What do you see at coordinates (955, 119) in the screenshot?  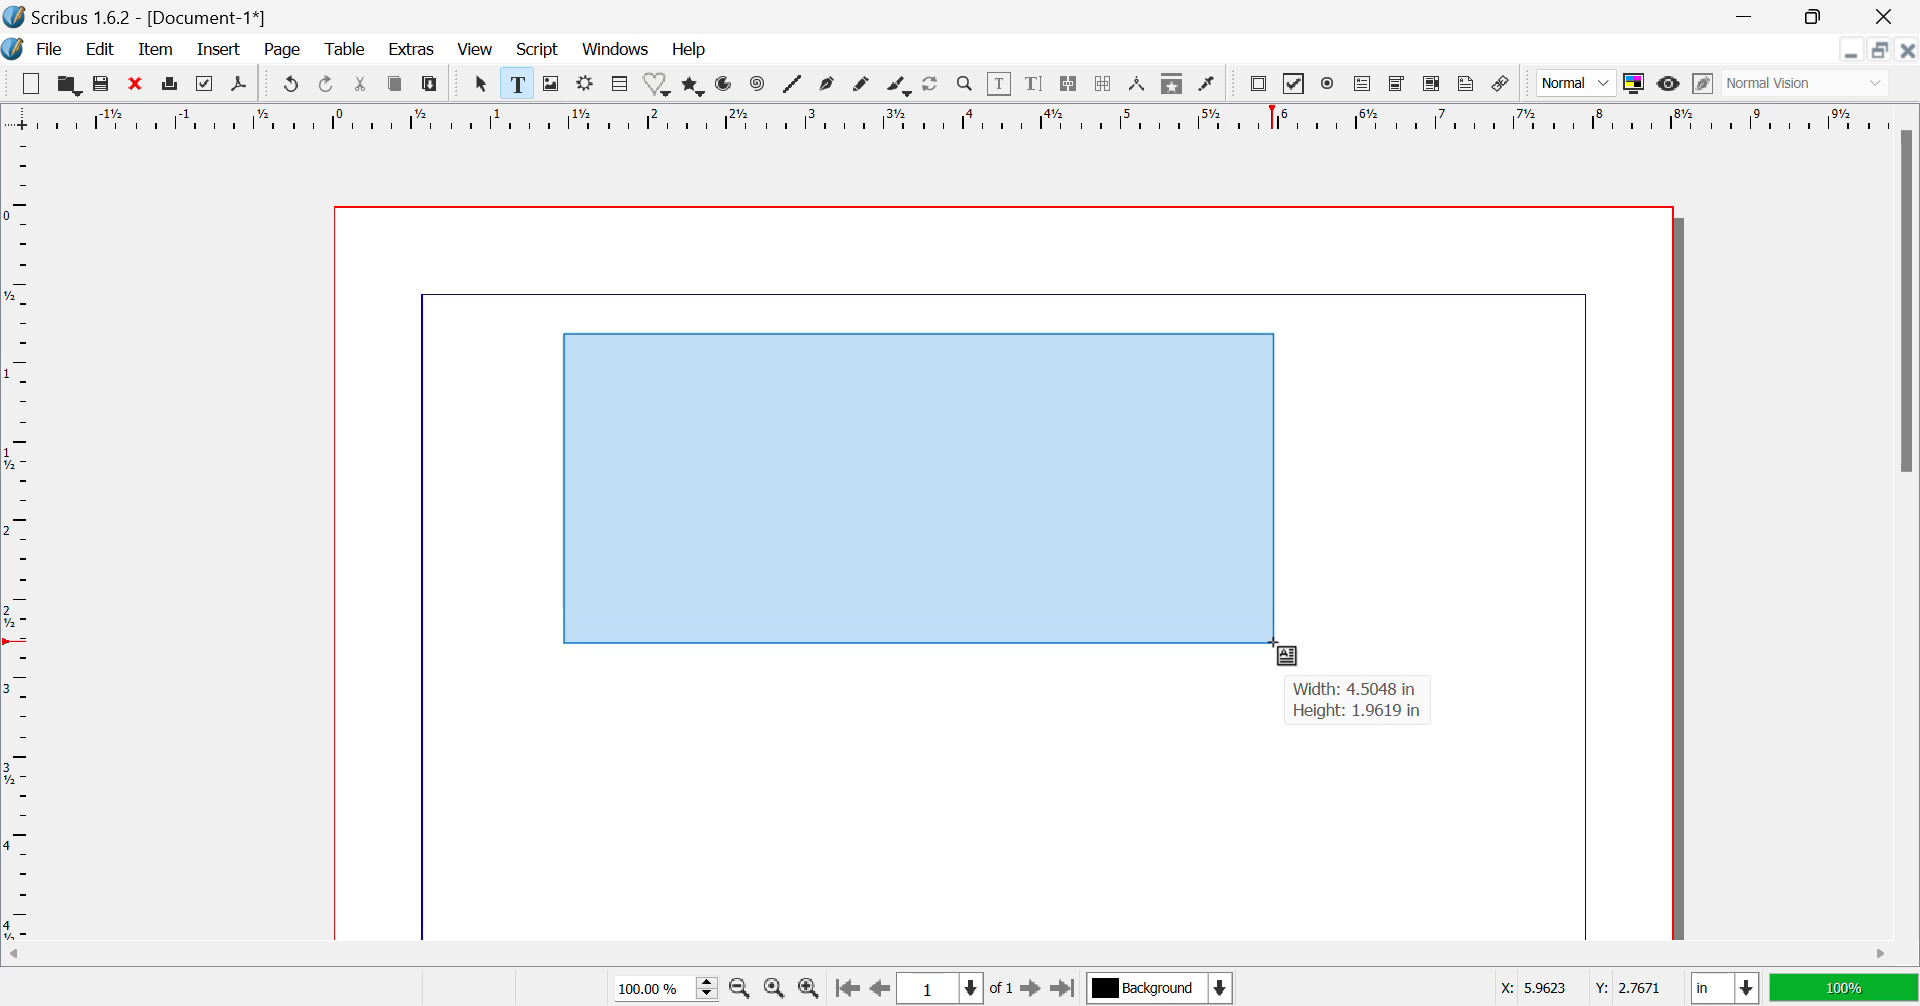 I see `Vertical Page Margins` at bounding box center [955, 119].